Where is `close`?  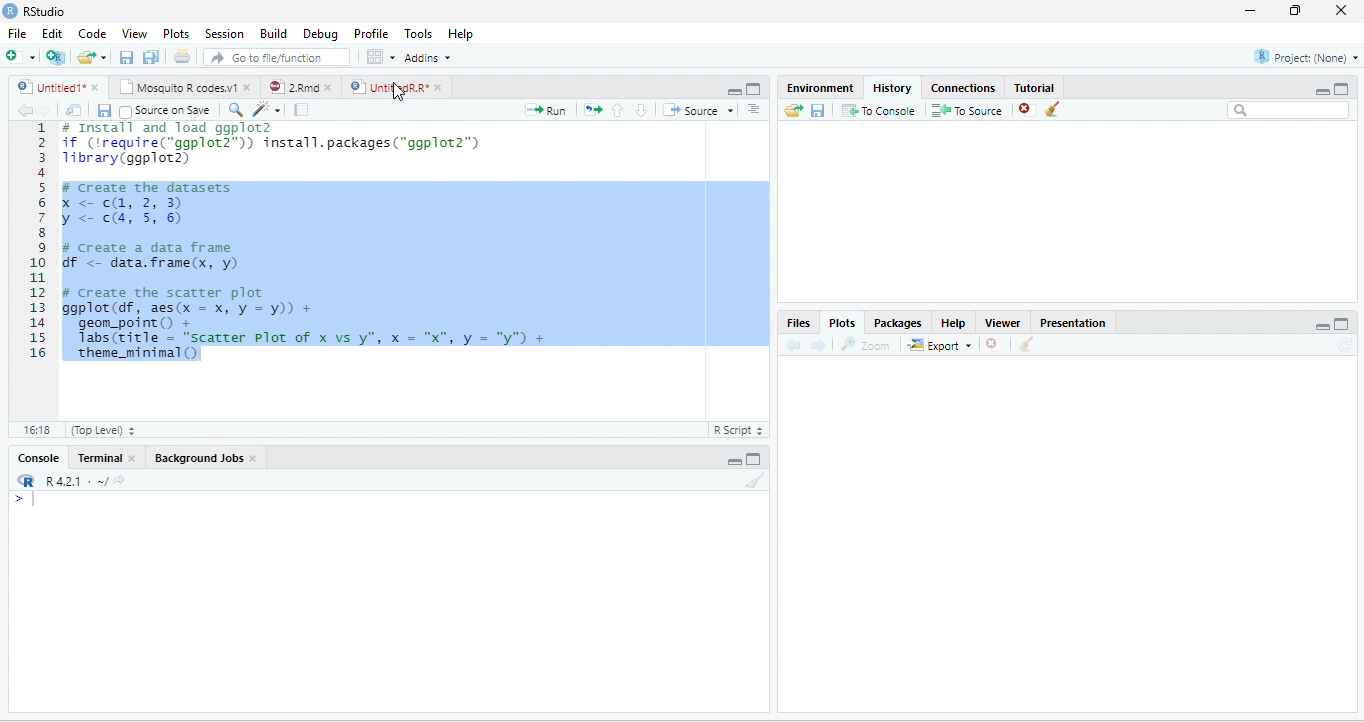
close is located at coordinates (254, 459).